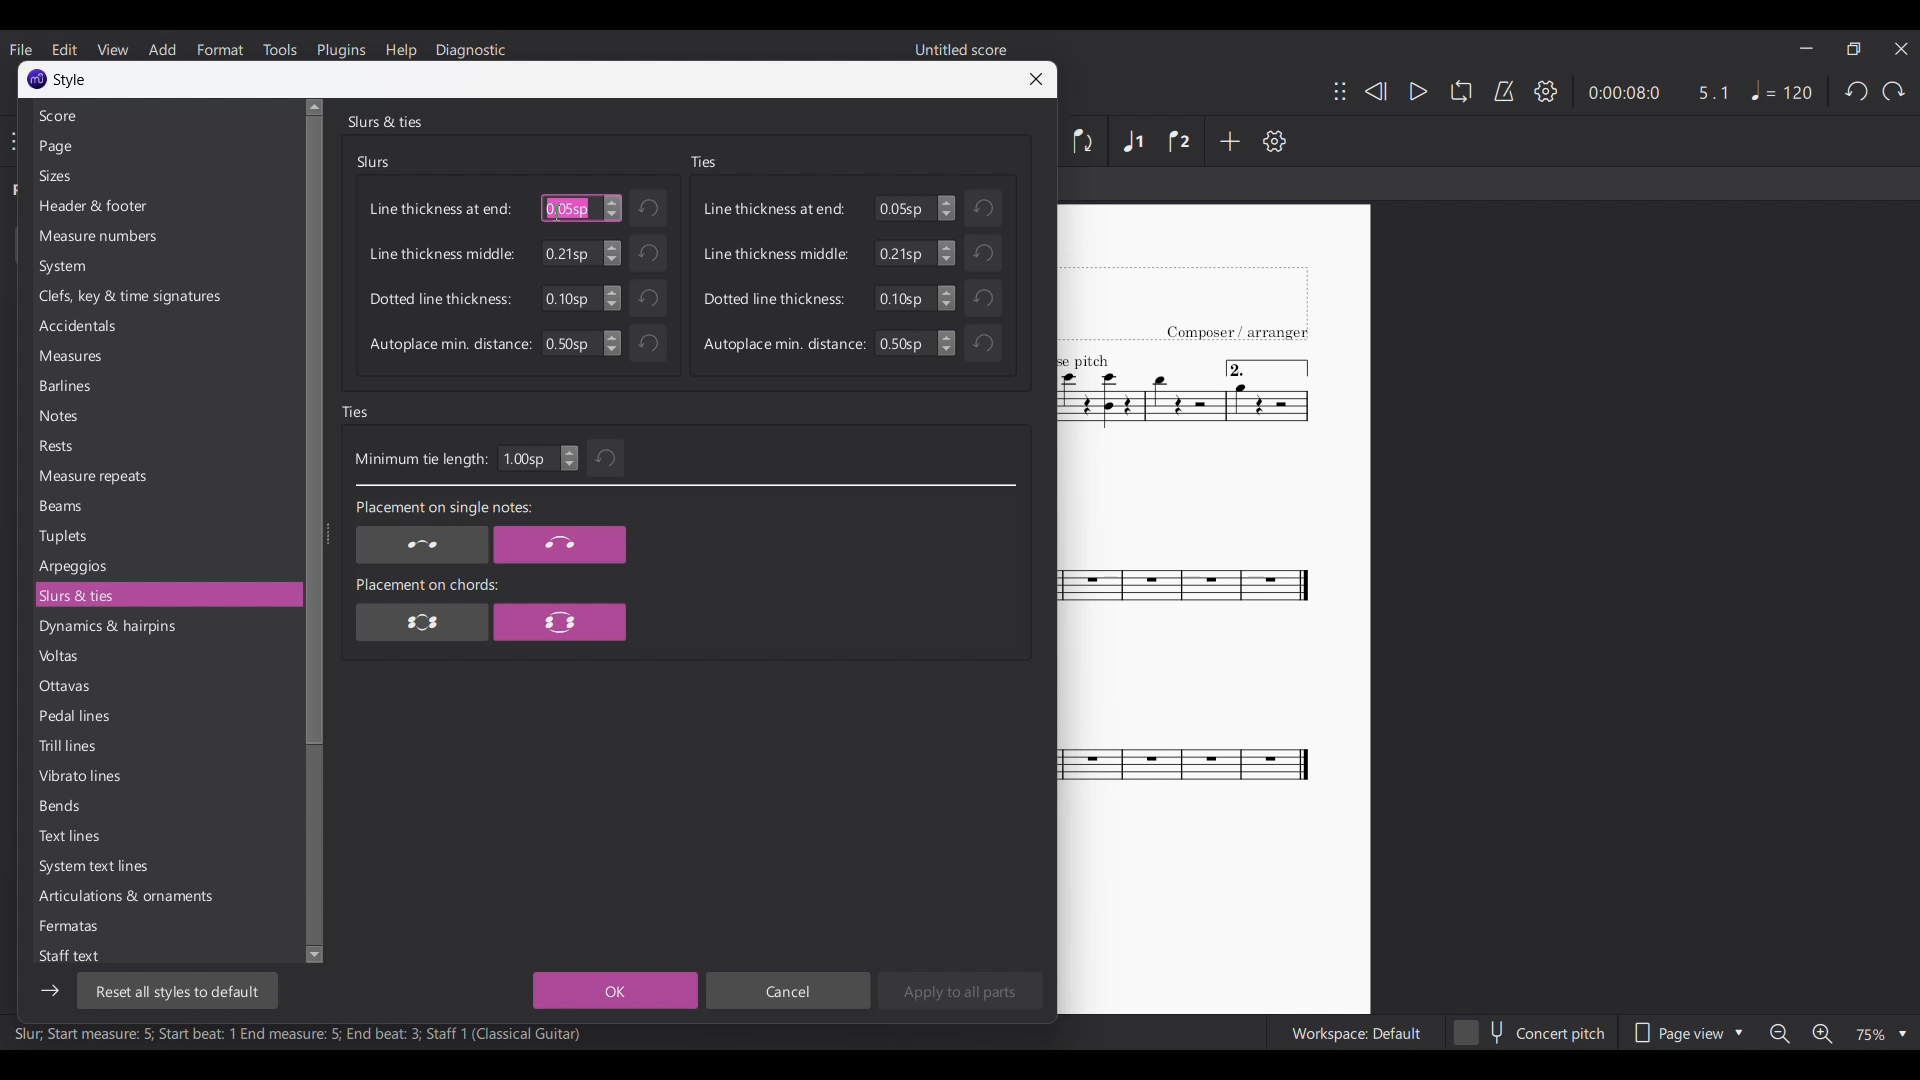  Describe the element at coordinates (470, 51) in the screenshot. I see `Diagnostic menu` at that location.